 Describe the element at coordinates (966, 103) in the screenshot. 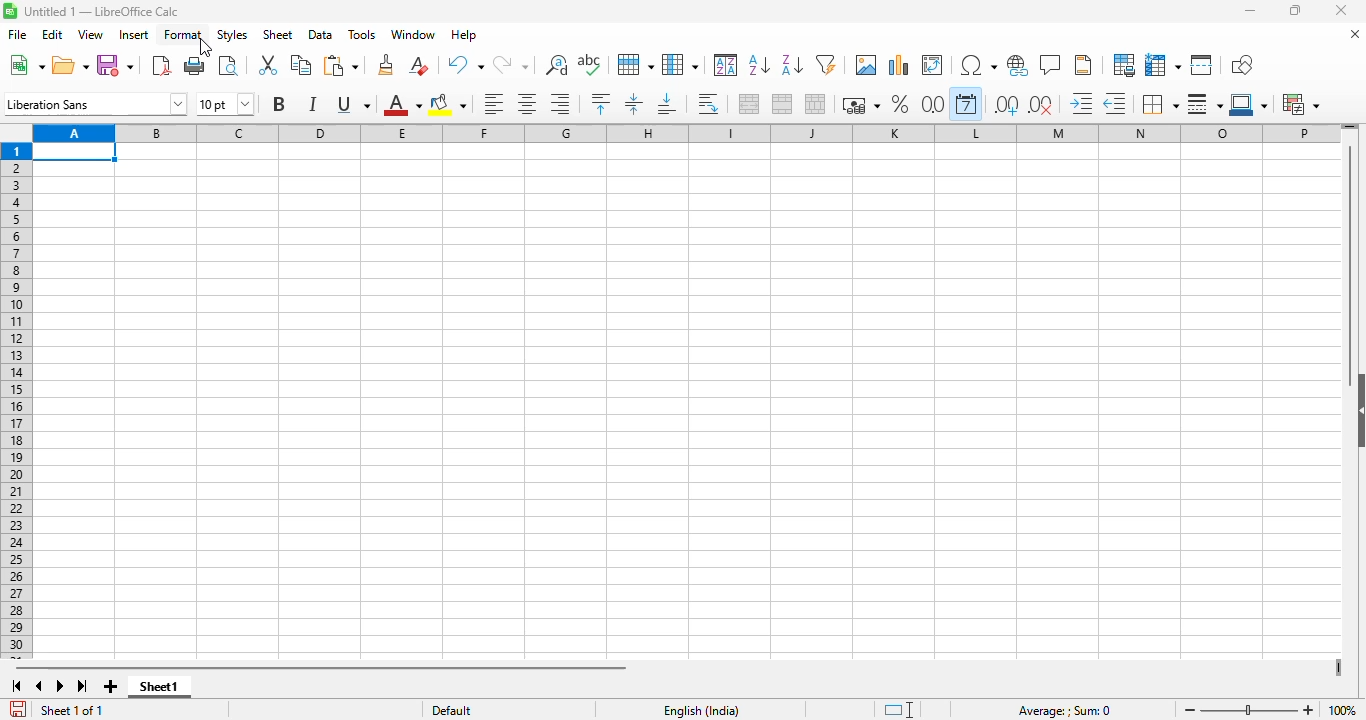

I see `format as date` at that location.